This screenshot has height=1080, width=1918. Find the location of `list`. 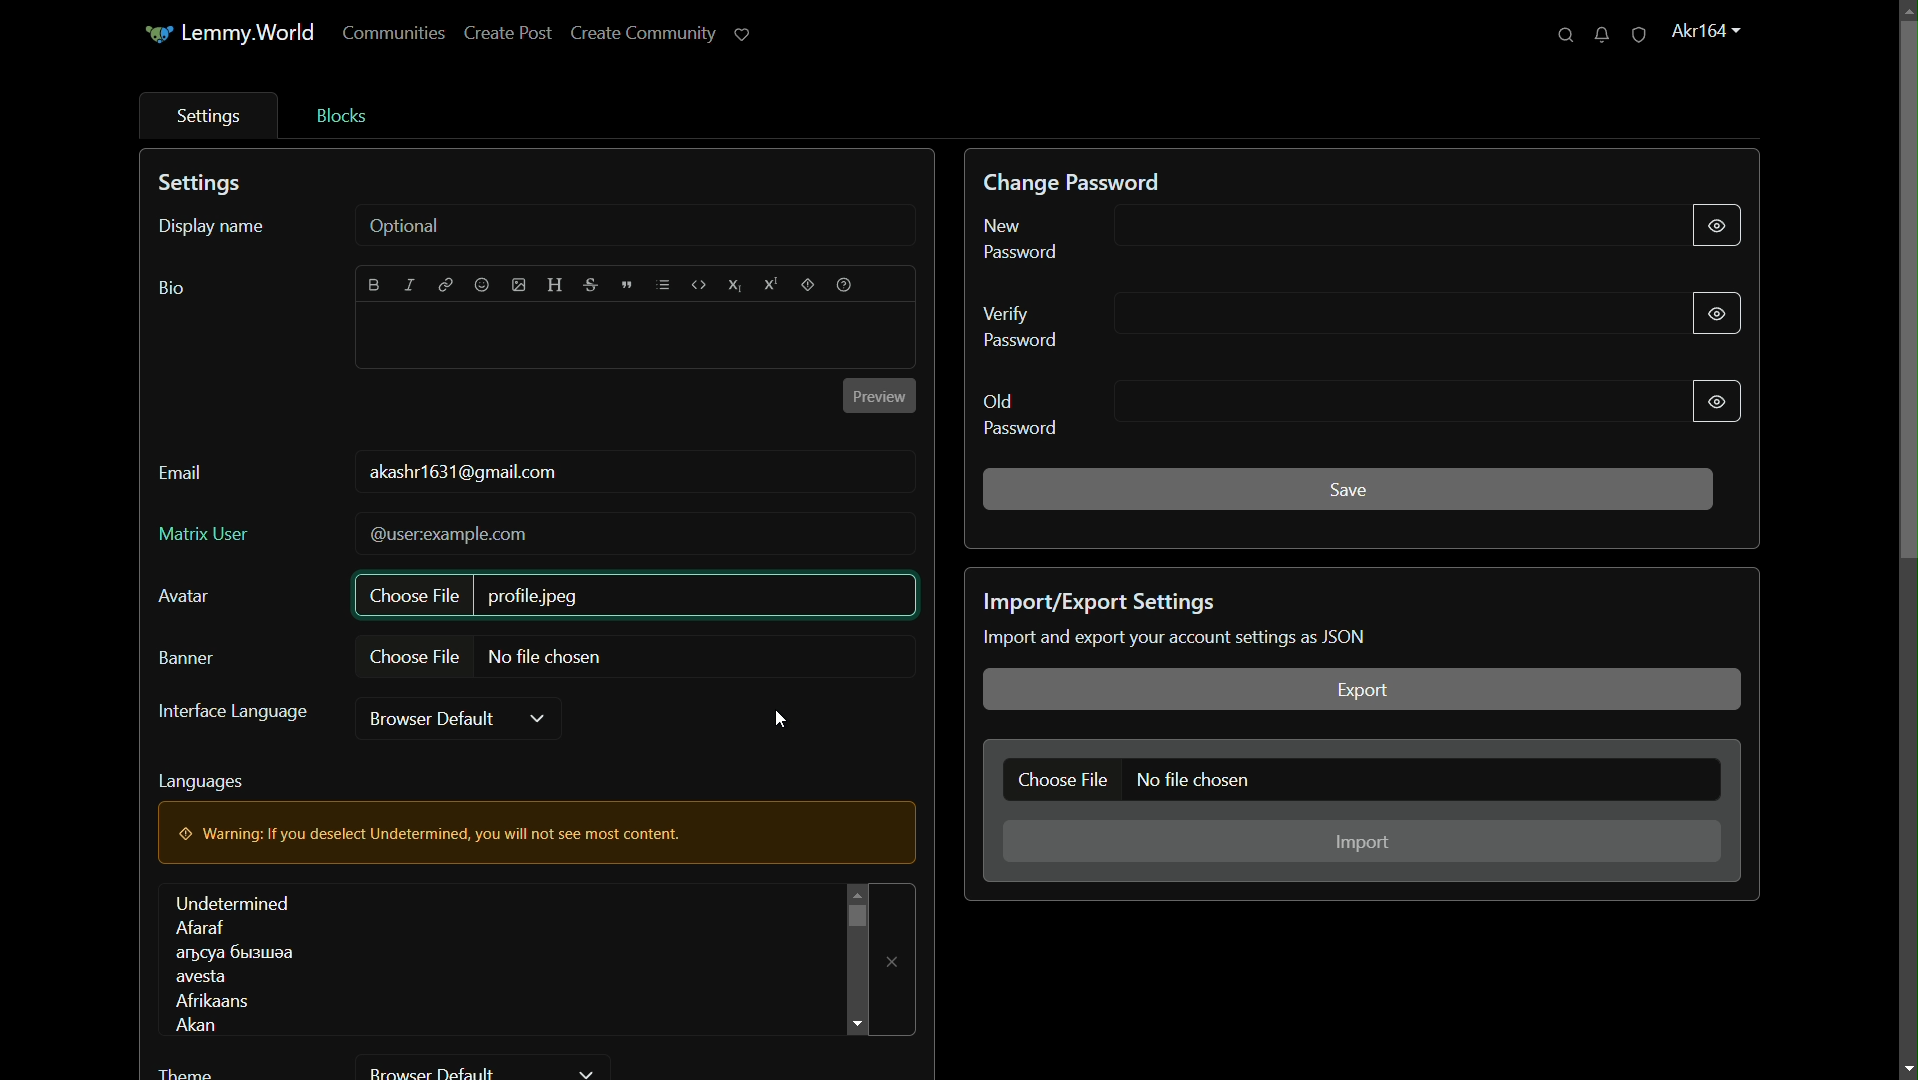

list is located at coordinates (662, 285).